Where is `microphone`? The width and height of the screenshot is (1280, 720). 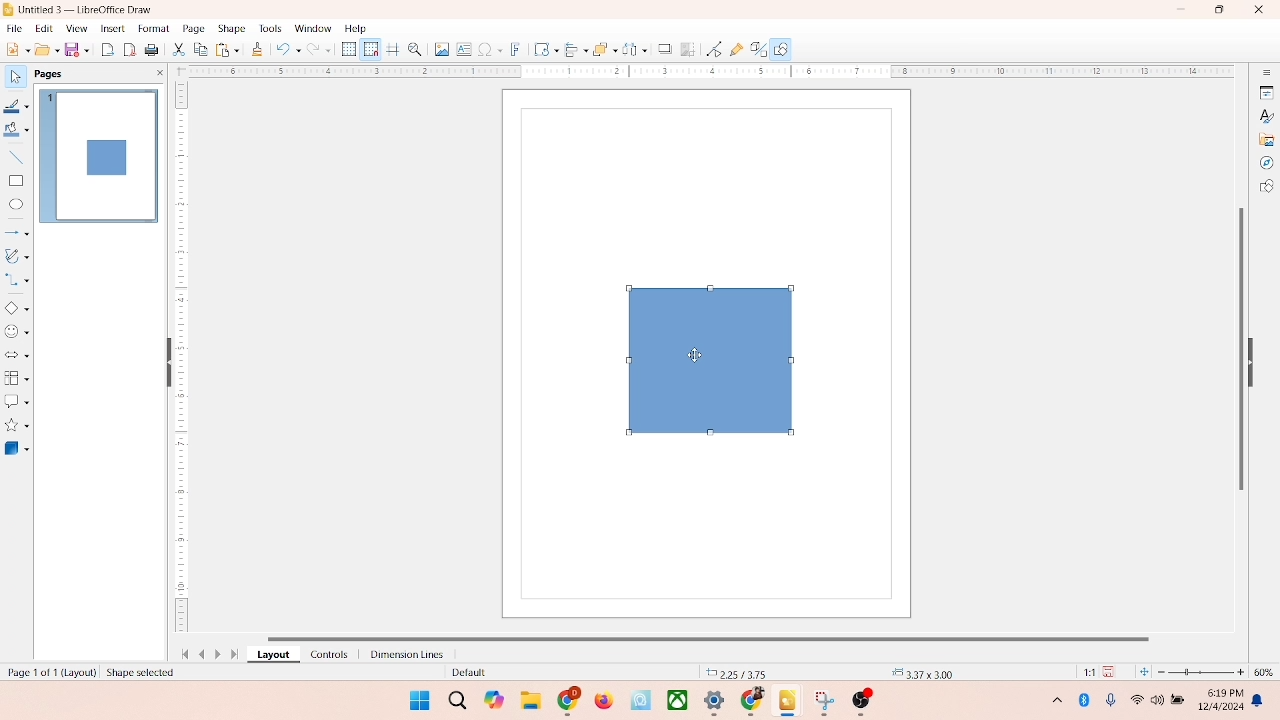
microphone is located at coordinates (1112, 701).